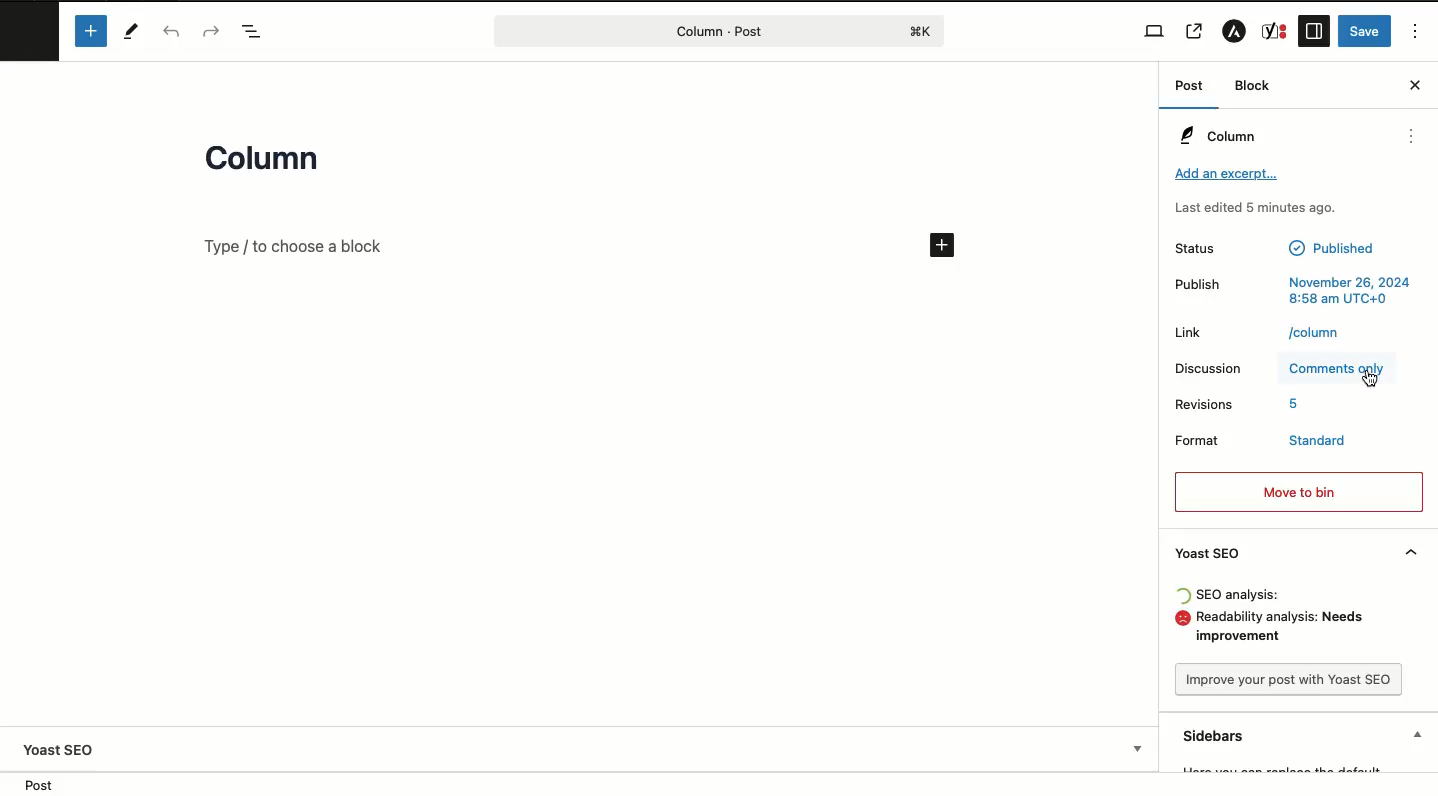 This screenshot has width=1438, height=796. Describe the element at coordinates (1292, 552) in the screenshot. I see `Yoast SEO` at that location.